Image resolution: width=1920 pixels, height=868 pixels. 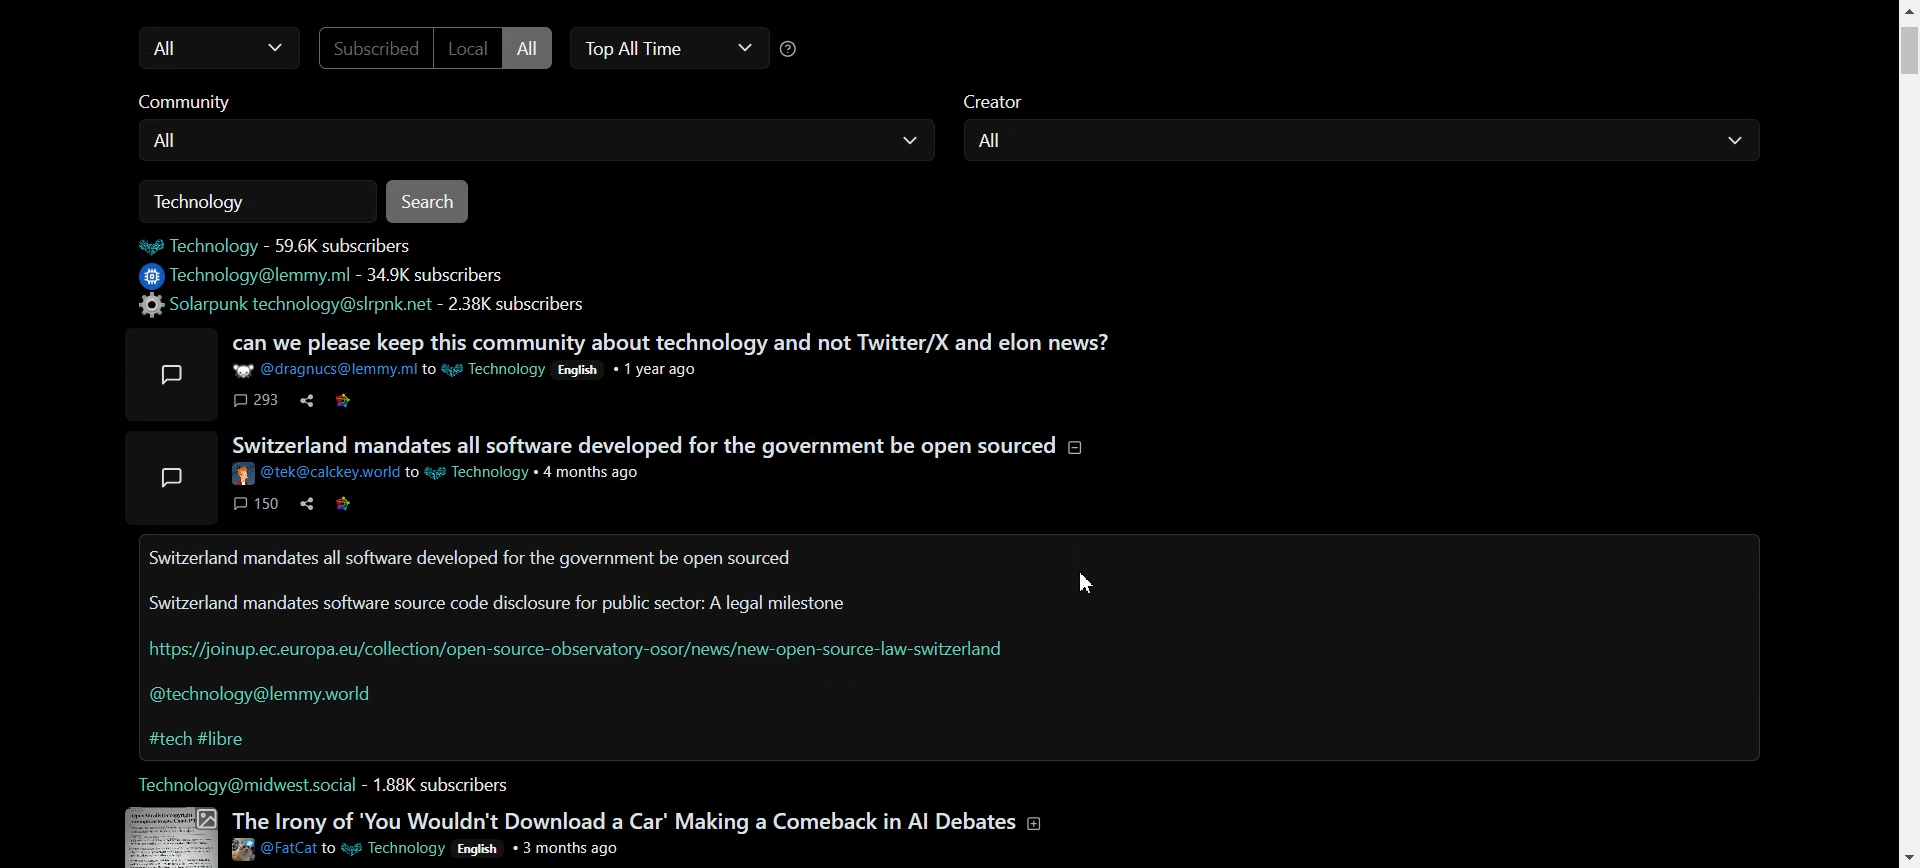 I want to click on Cursor, so click(x=1093, y=582).